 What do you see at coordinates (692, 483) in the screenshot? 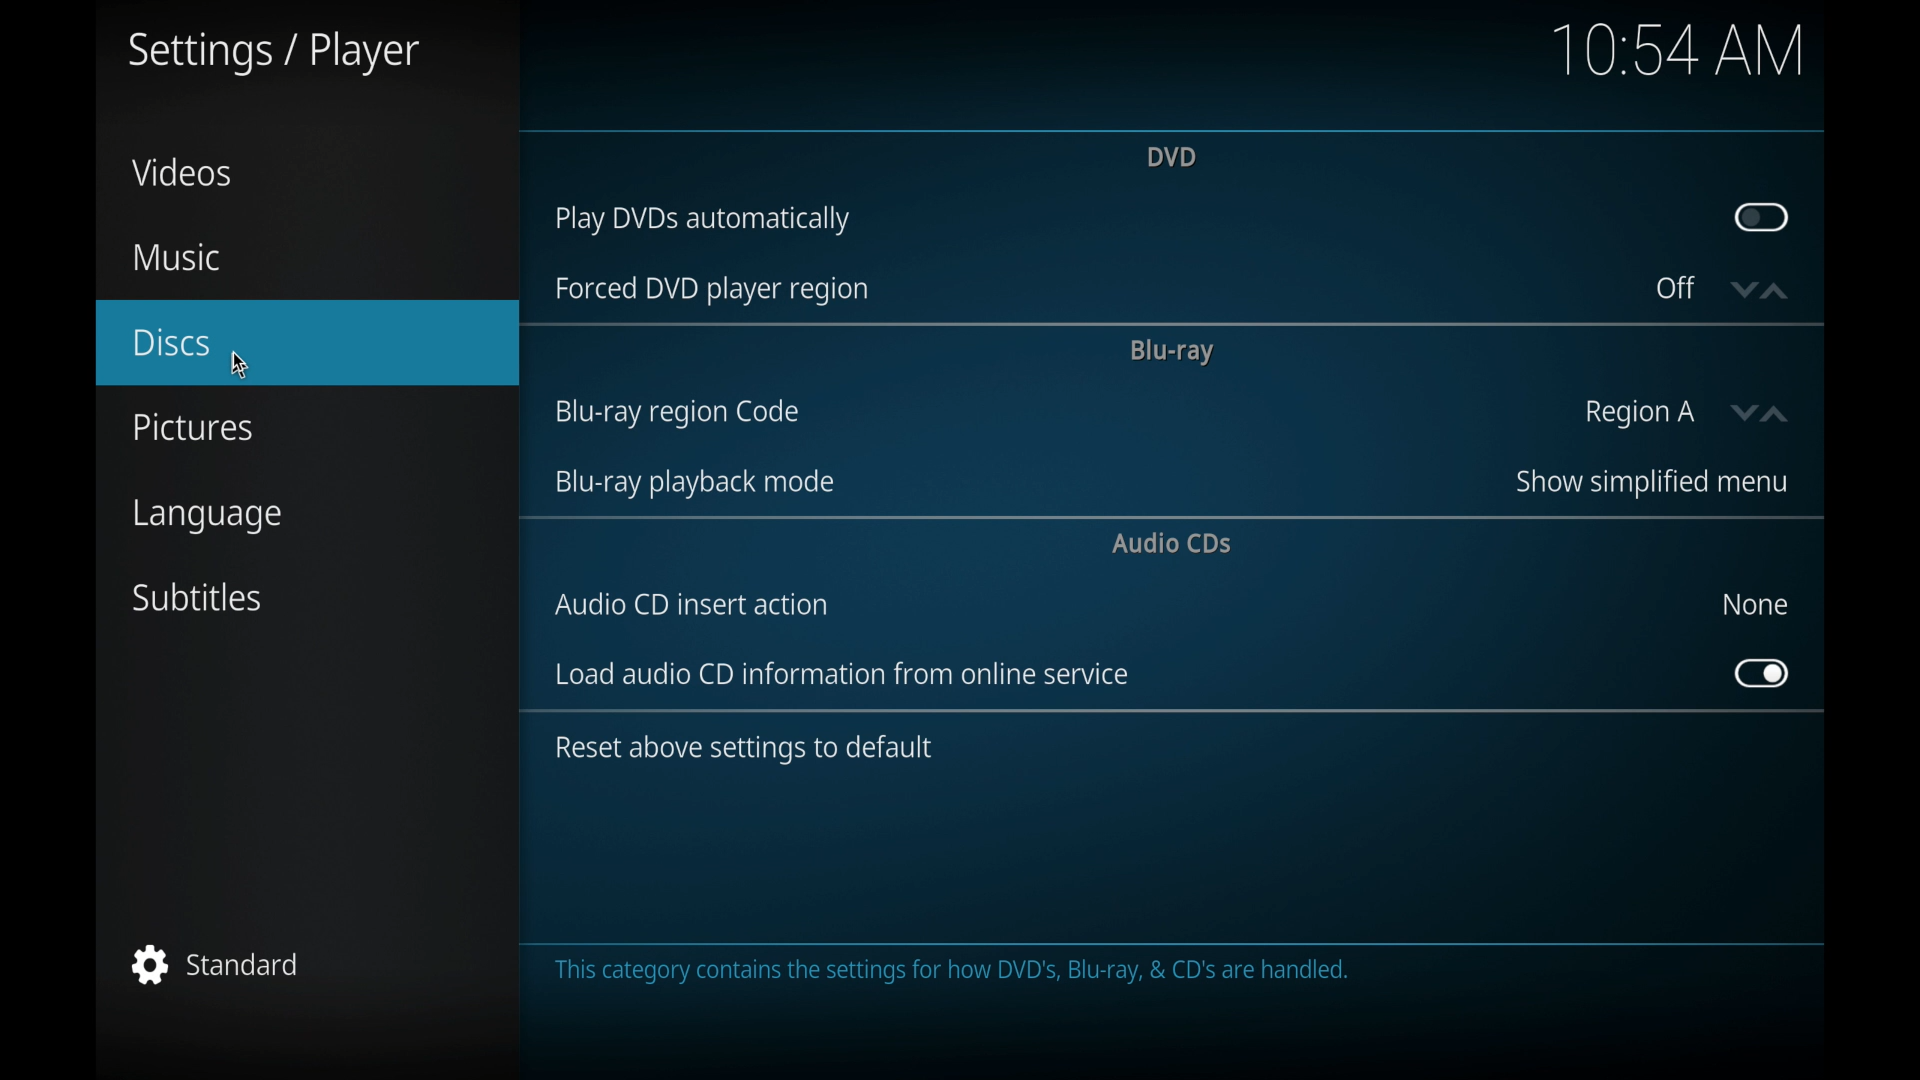
I see `blu-ray playback  mode` at bounding box center [692, 483].